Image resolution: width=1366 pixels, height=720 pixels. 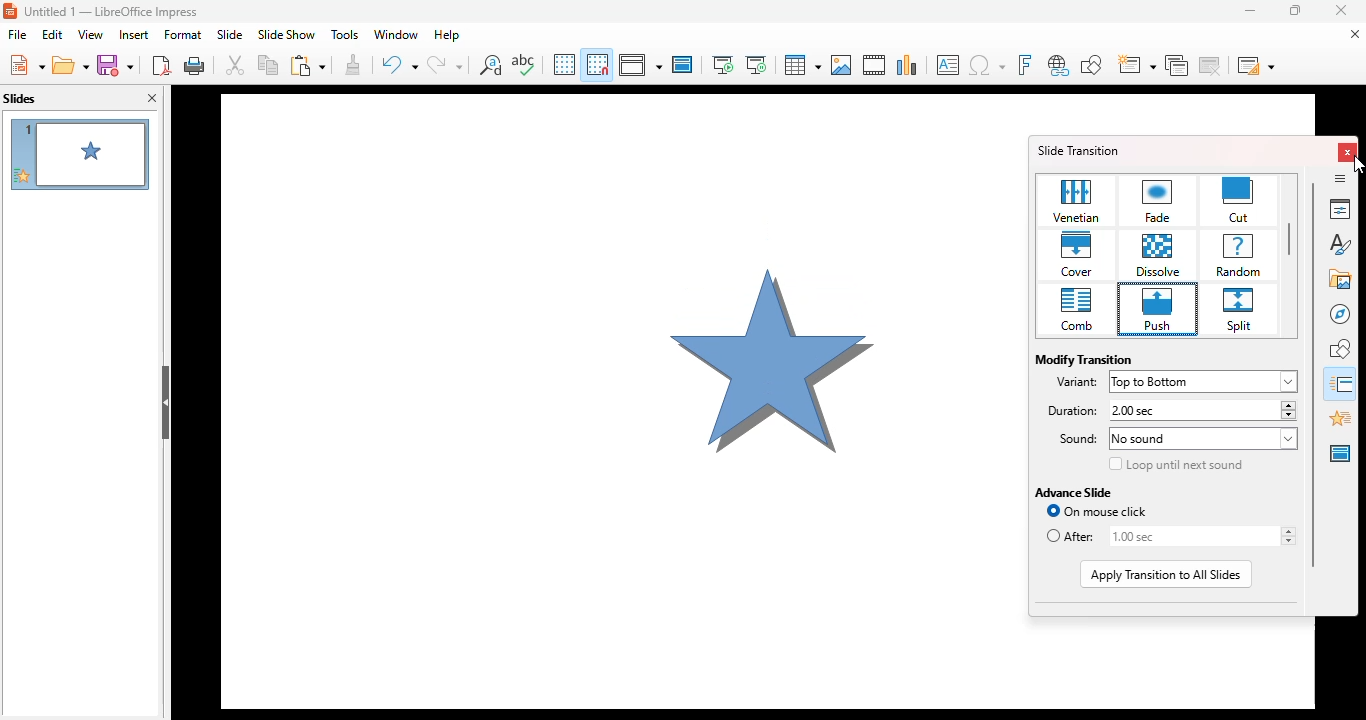 What do you see at coordinates (21, 175) in the screenshot?
I see `transition added` at bounding box center [21, 175].